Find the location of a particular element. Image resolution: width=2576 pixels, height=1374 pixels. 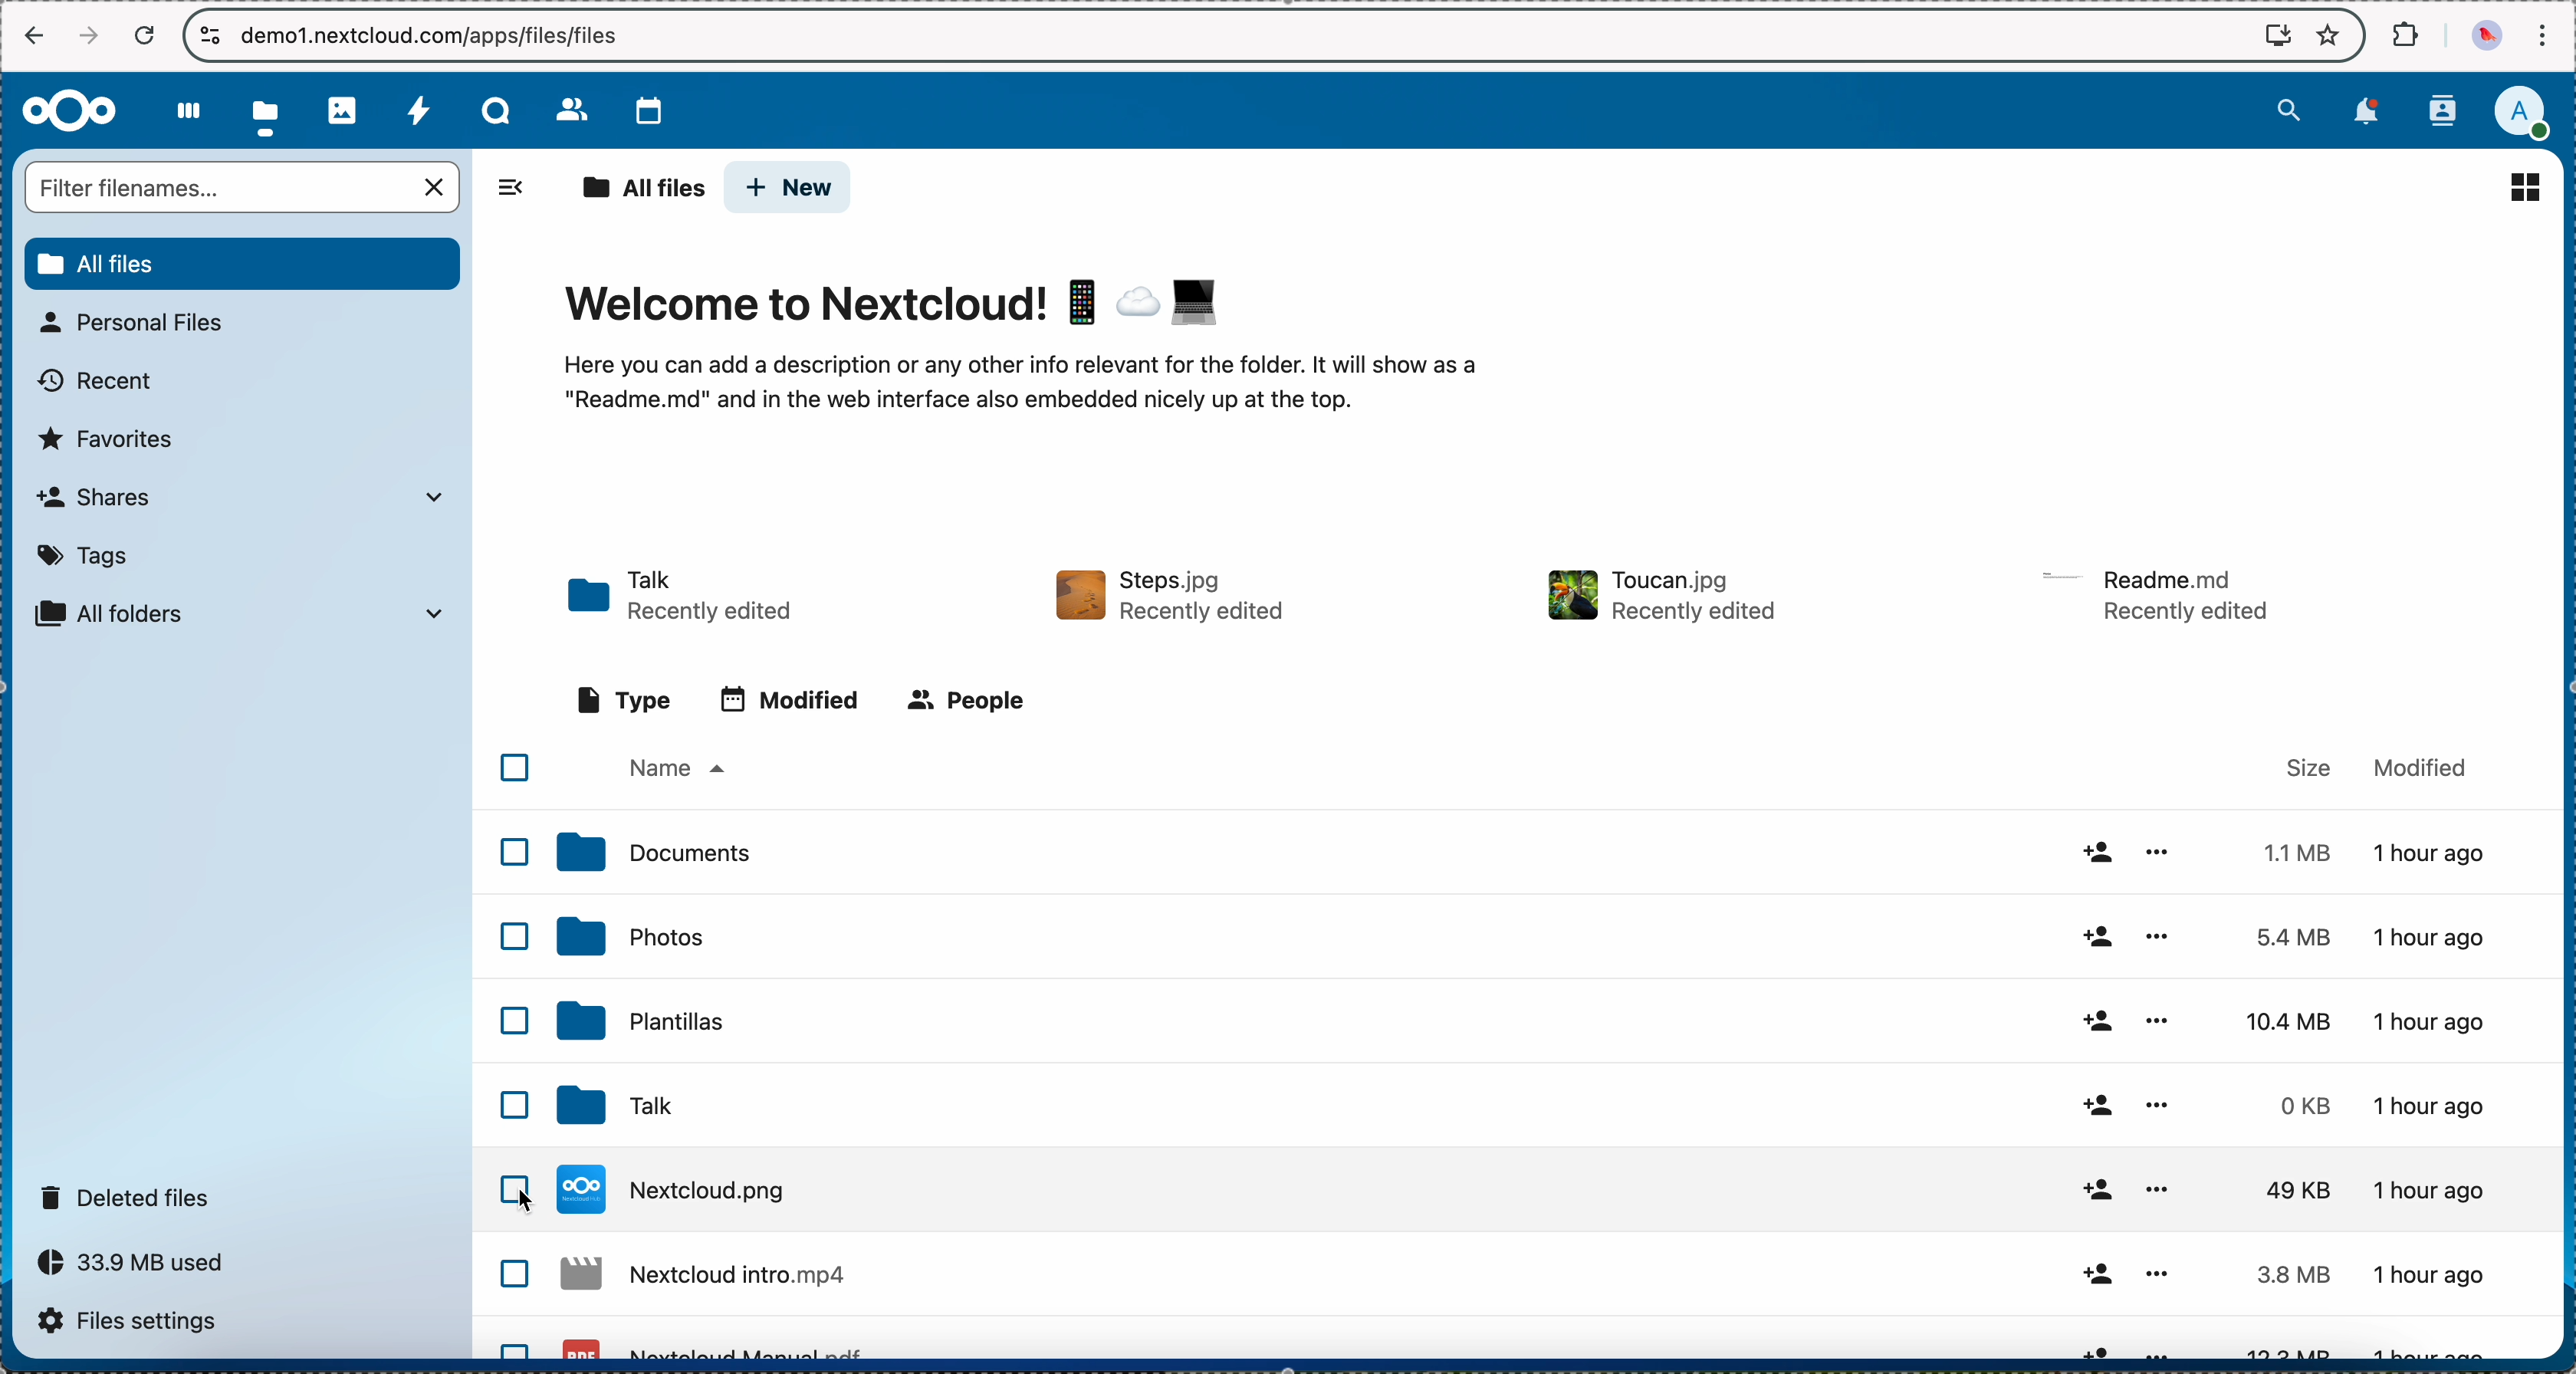

search is located at coordinates (2286, 111).